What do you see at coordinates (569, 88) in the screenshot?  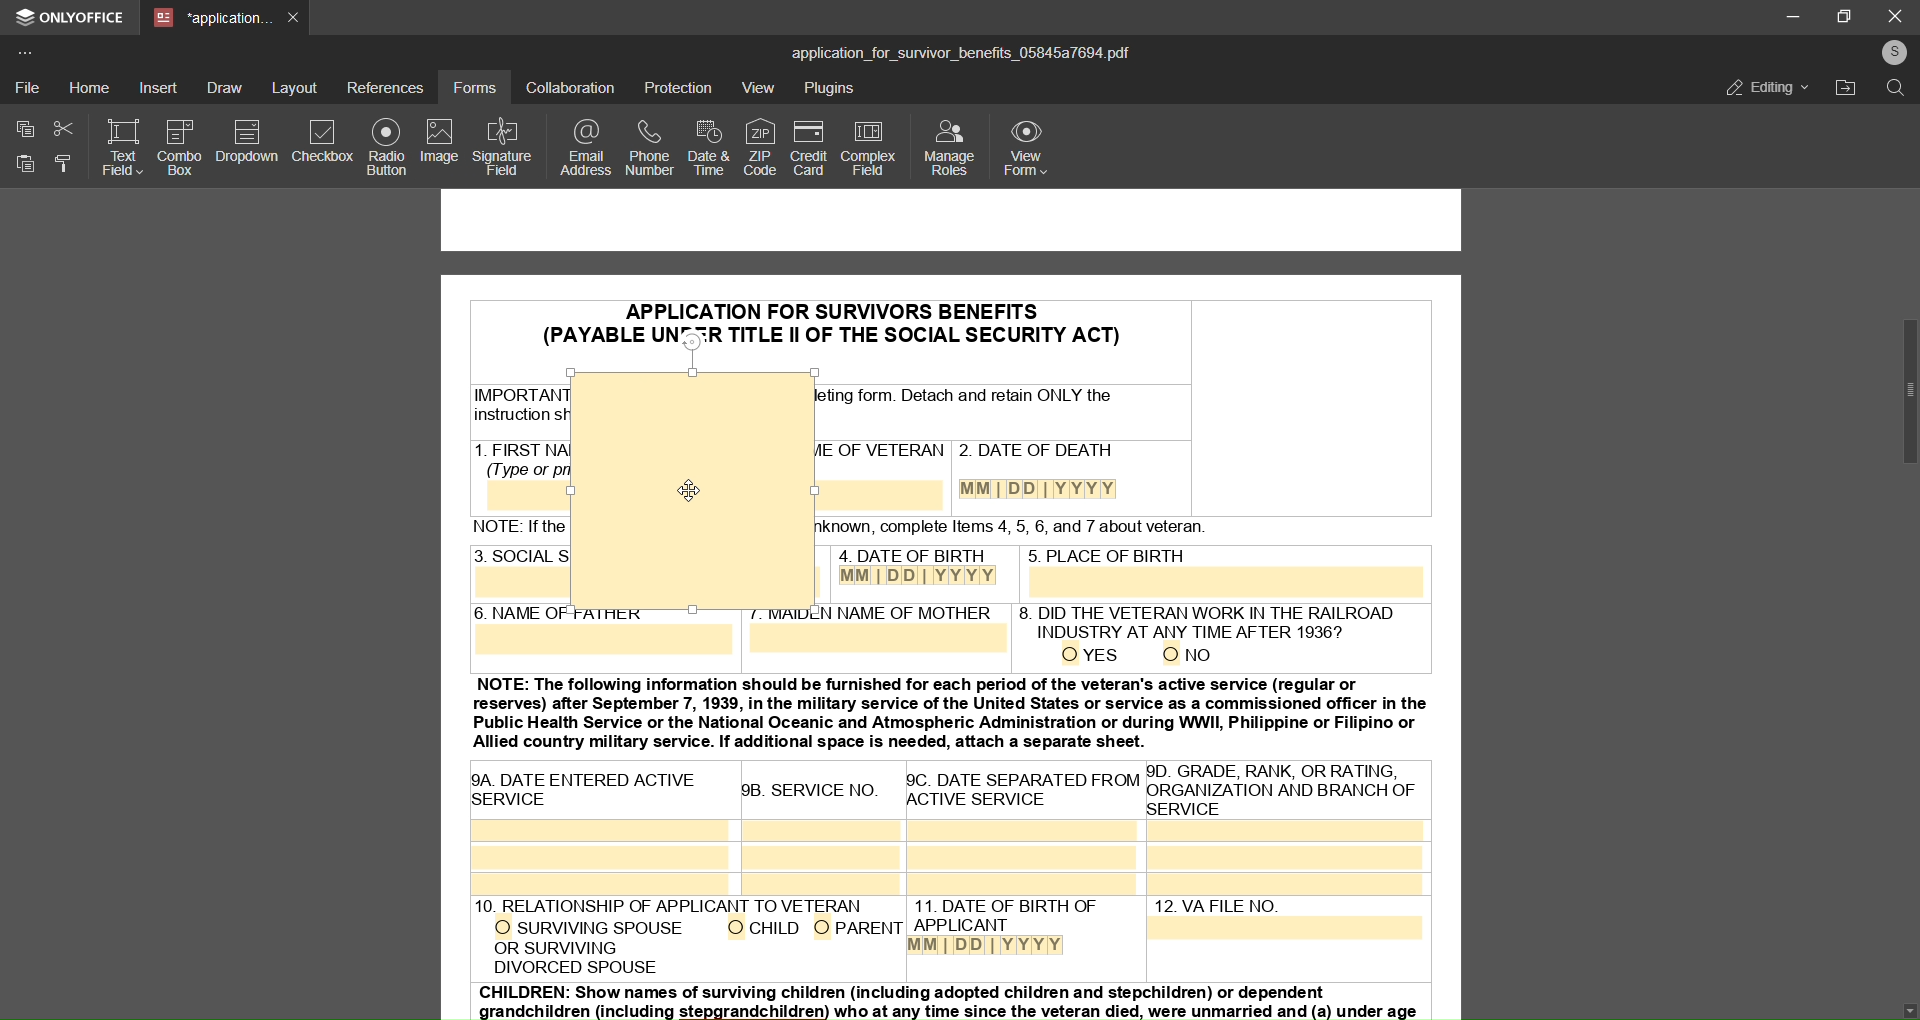 I see `collaboration` at bounding box center [569, 88].